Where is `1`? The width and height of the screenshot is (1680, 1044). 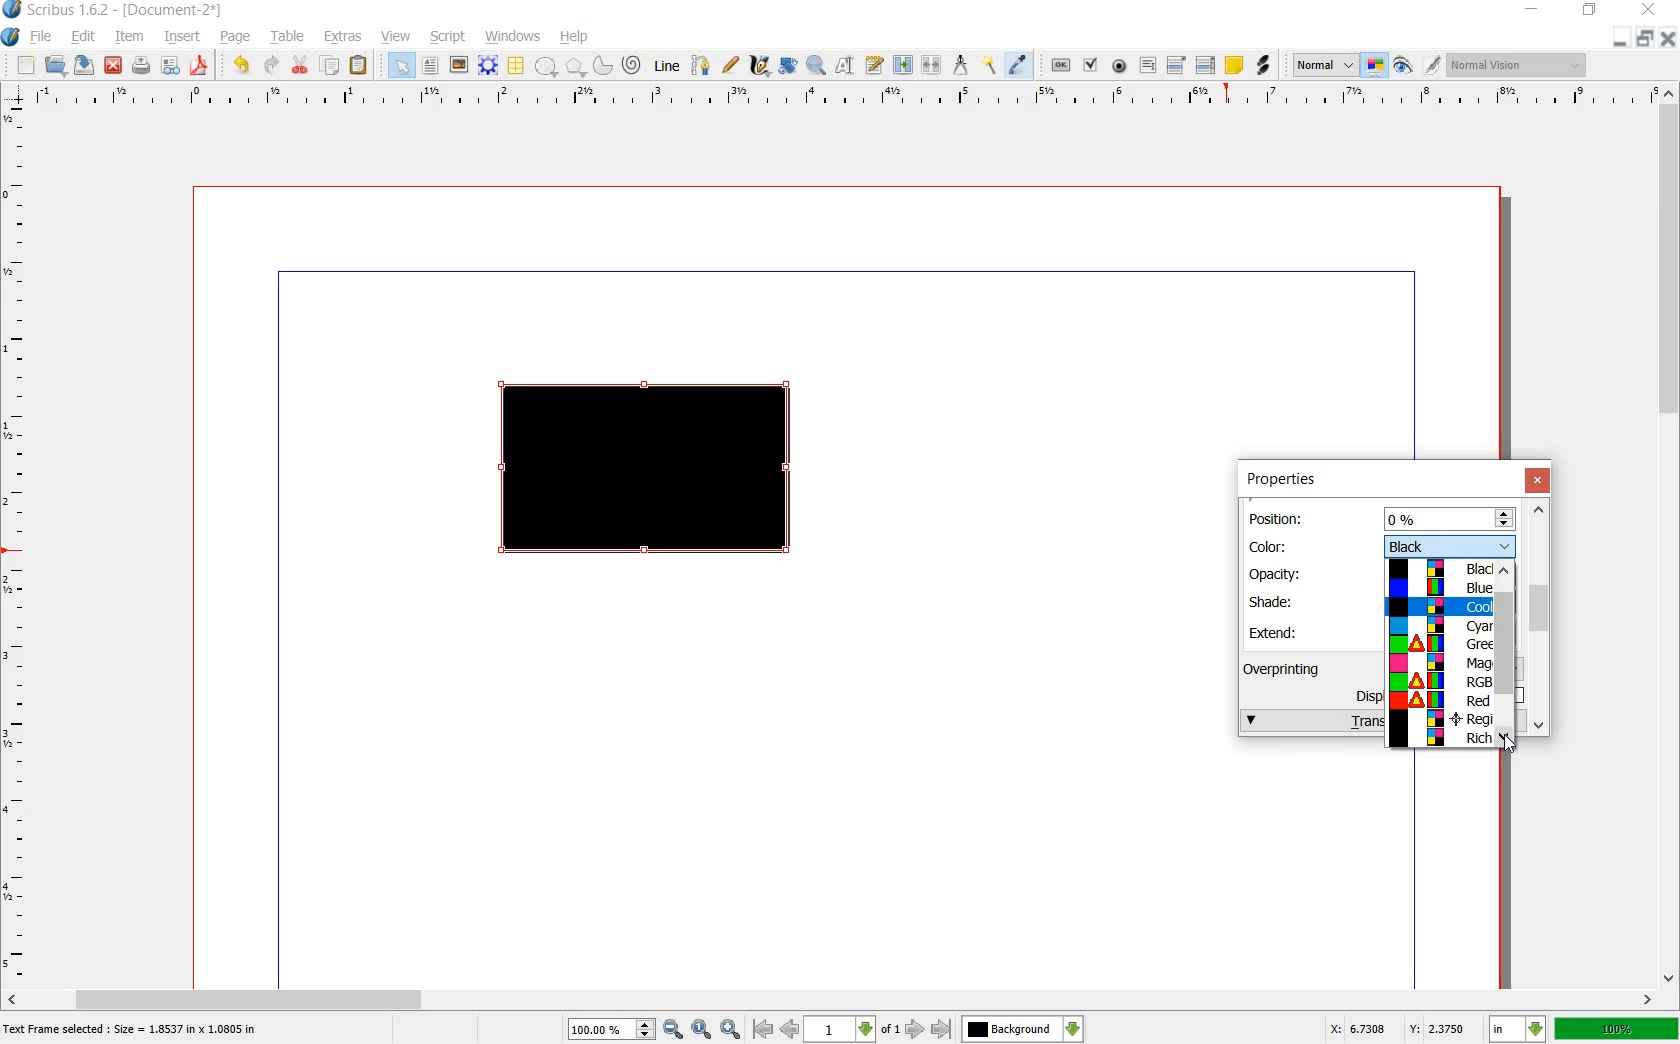 1 is located at coordinates (838, 1030).